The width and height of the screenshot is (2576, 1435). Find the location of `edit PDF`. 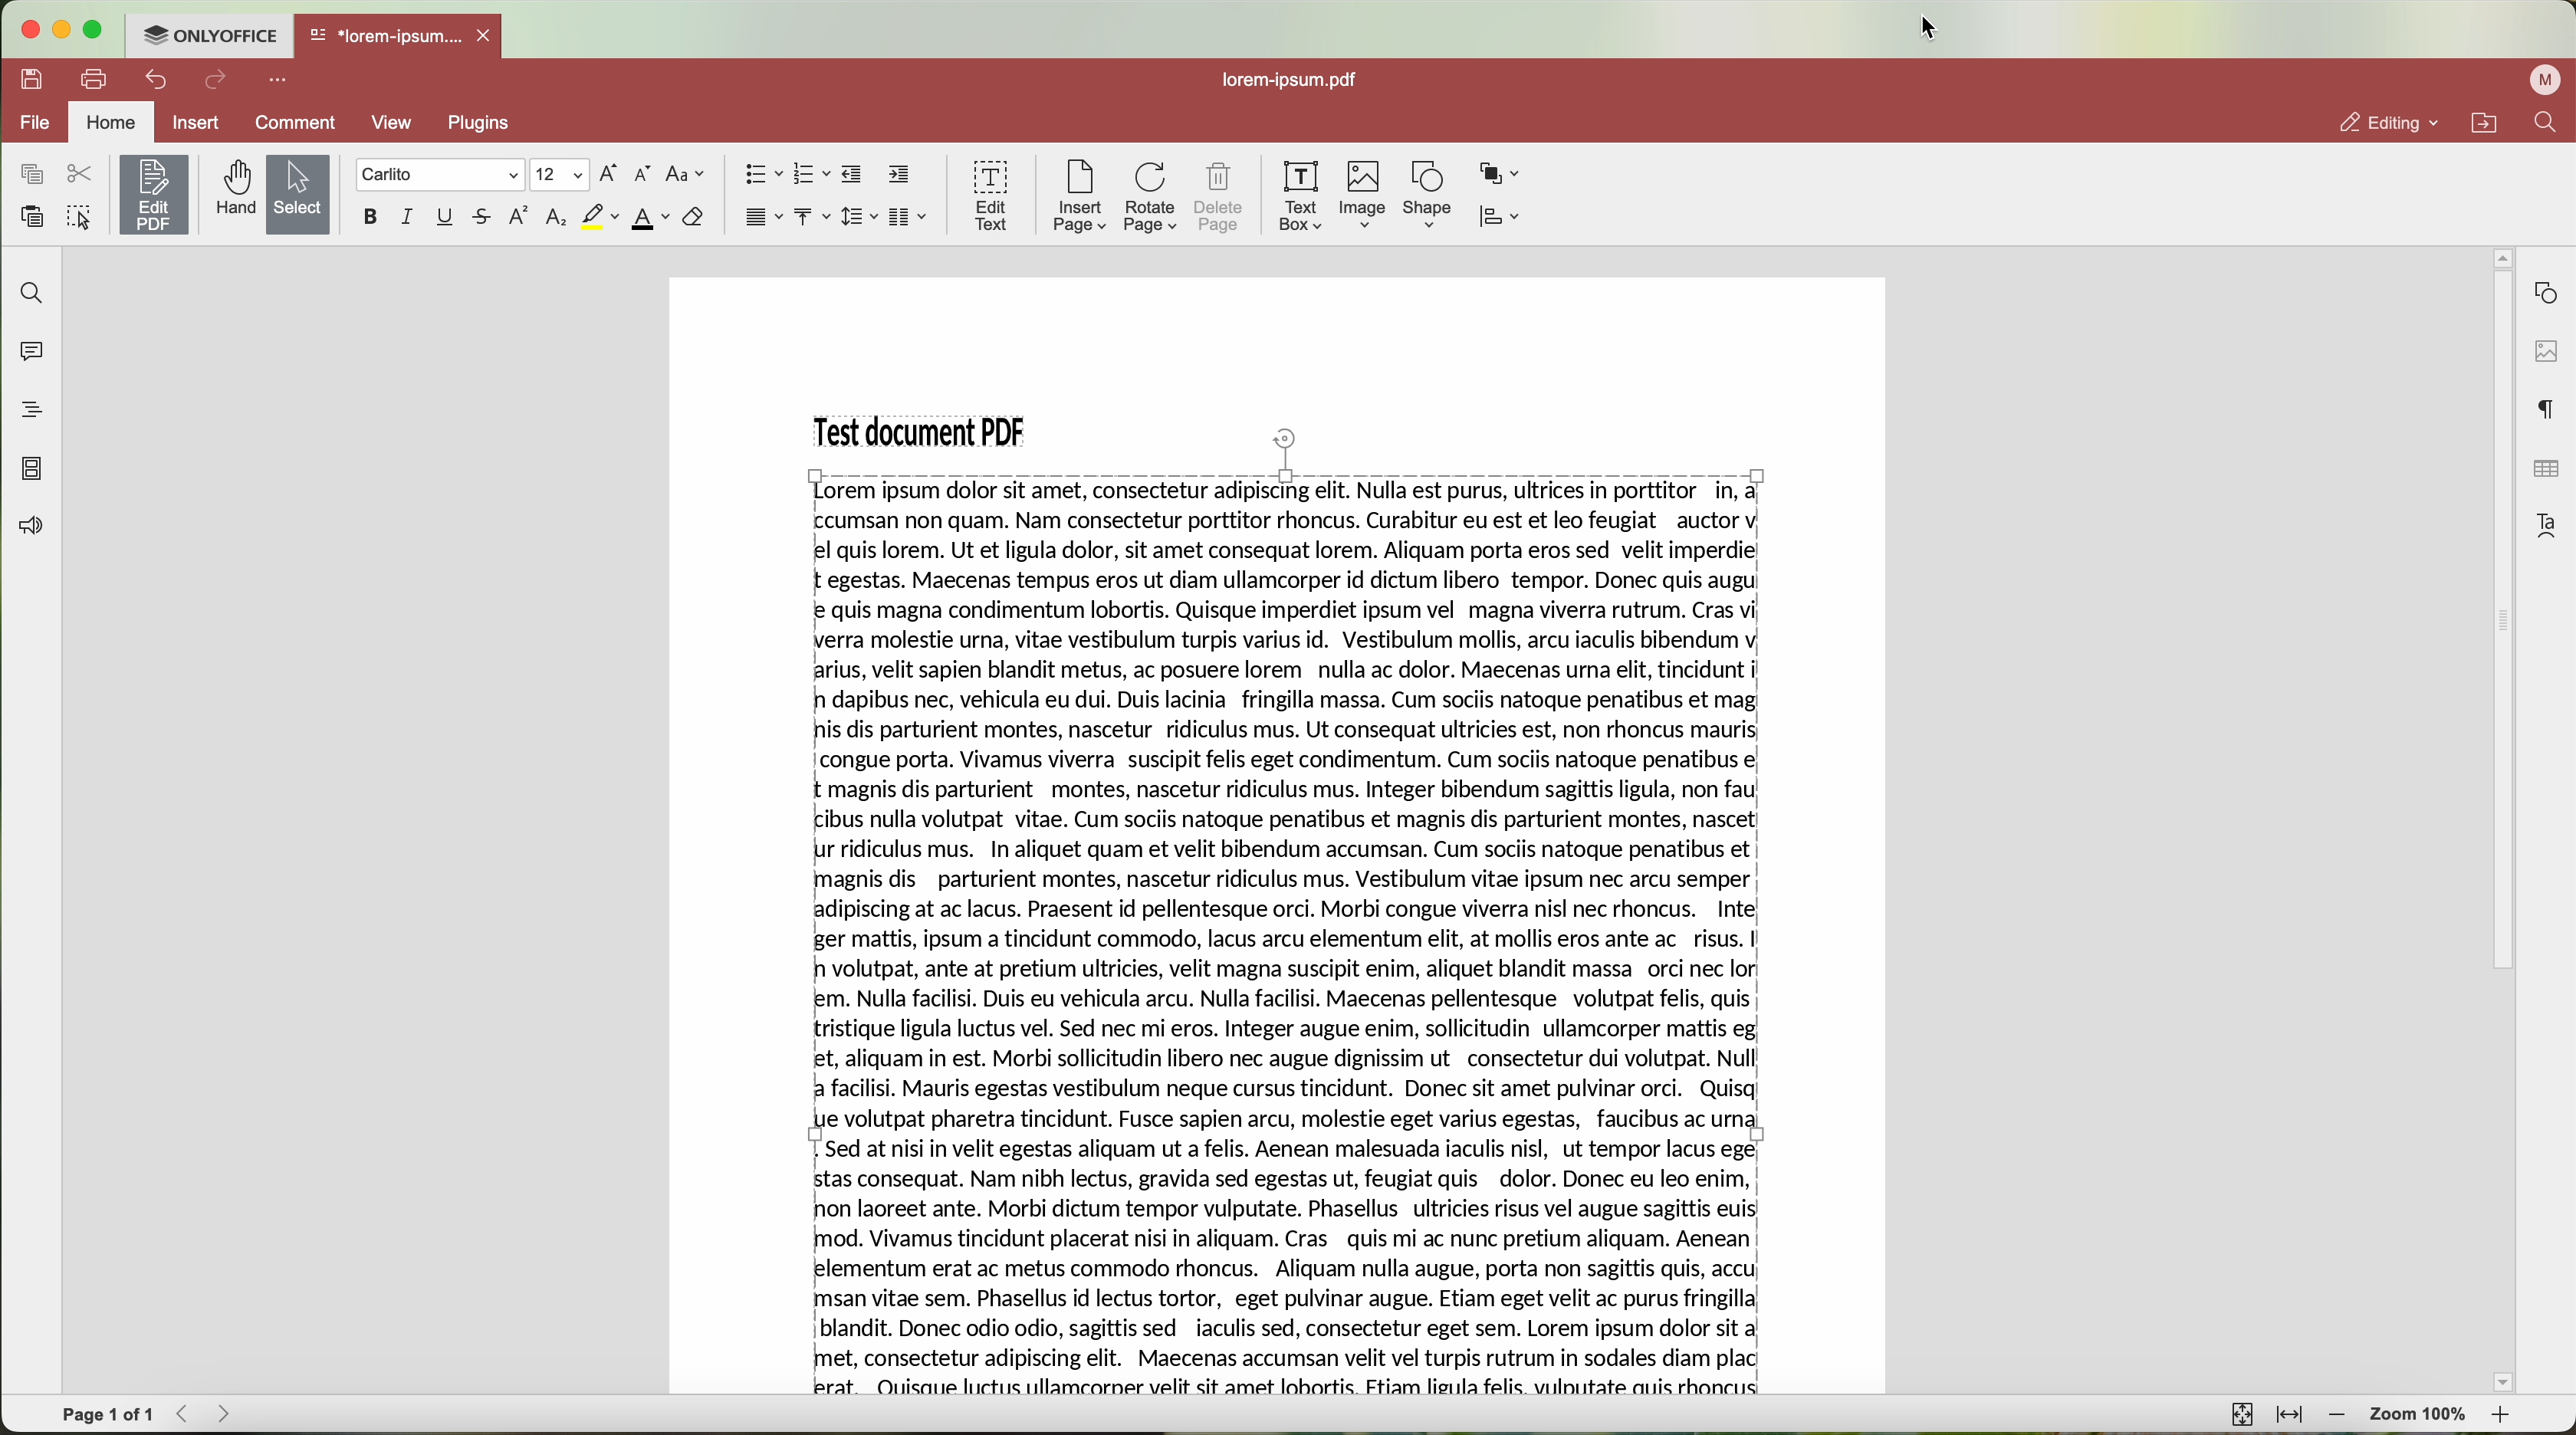

edit PDF is located at coordinates (153, 195).